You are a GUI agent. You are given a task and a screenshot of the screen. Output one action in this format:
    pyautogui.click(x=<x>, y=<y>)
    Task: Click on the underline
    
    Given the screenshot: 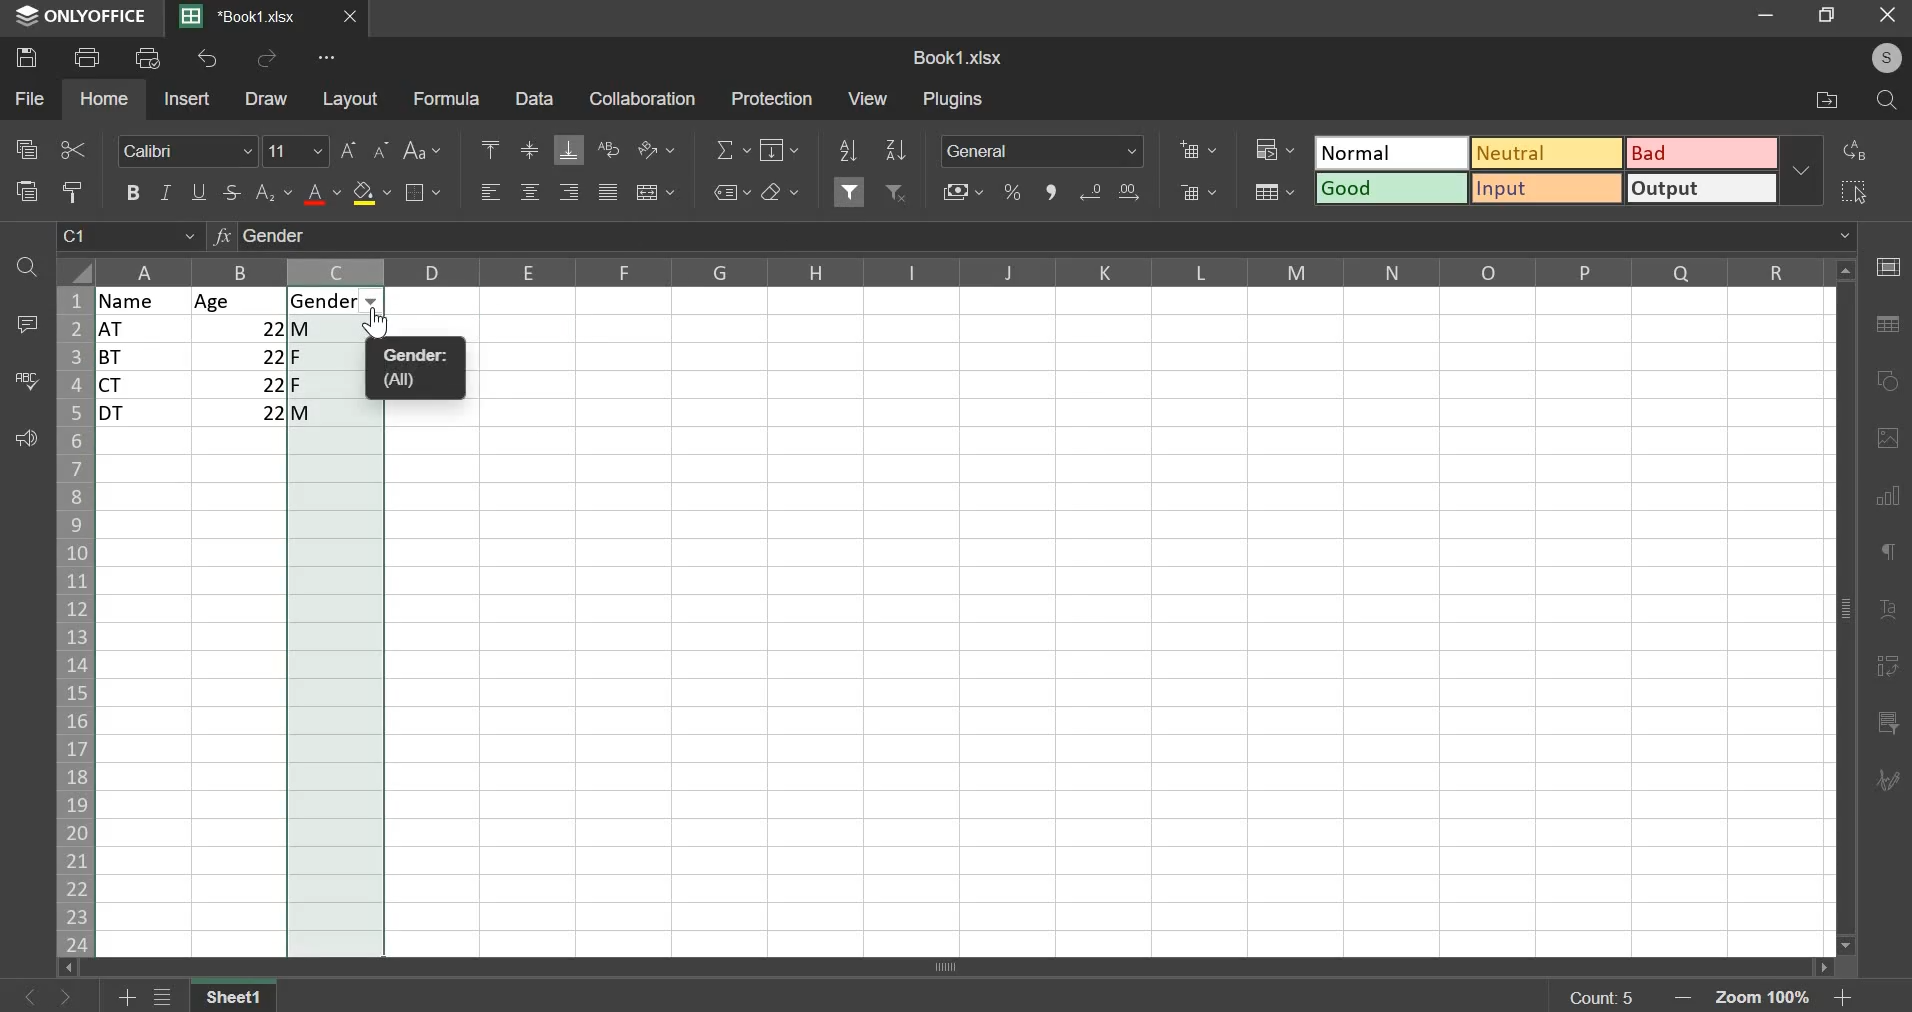 What is the action you would take?
    pyautogui.click(x=201, y=191)
    